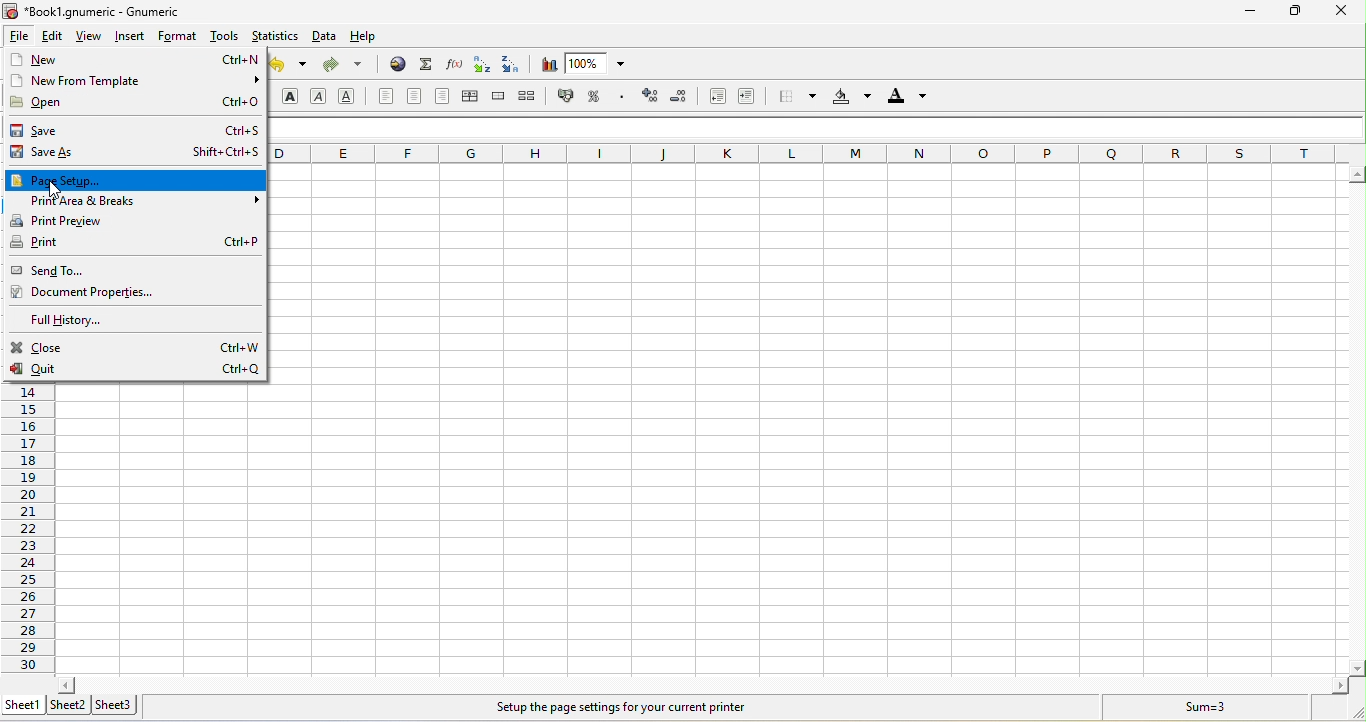 This screenshot has width=1366, height=722. Describe the element at coordinates (455, 64) in the screenshot. I see `edit the function` at that location.